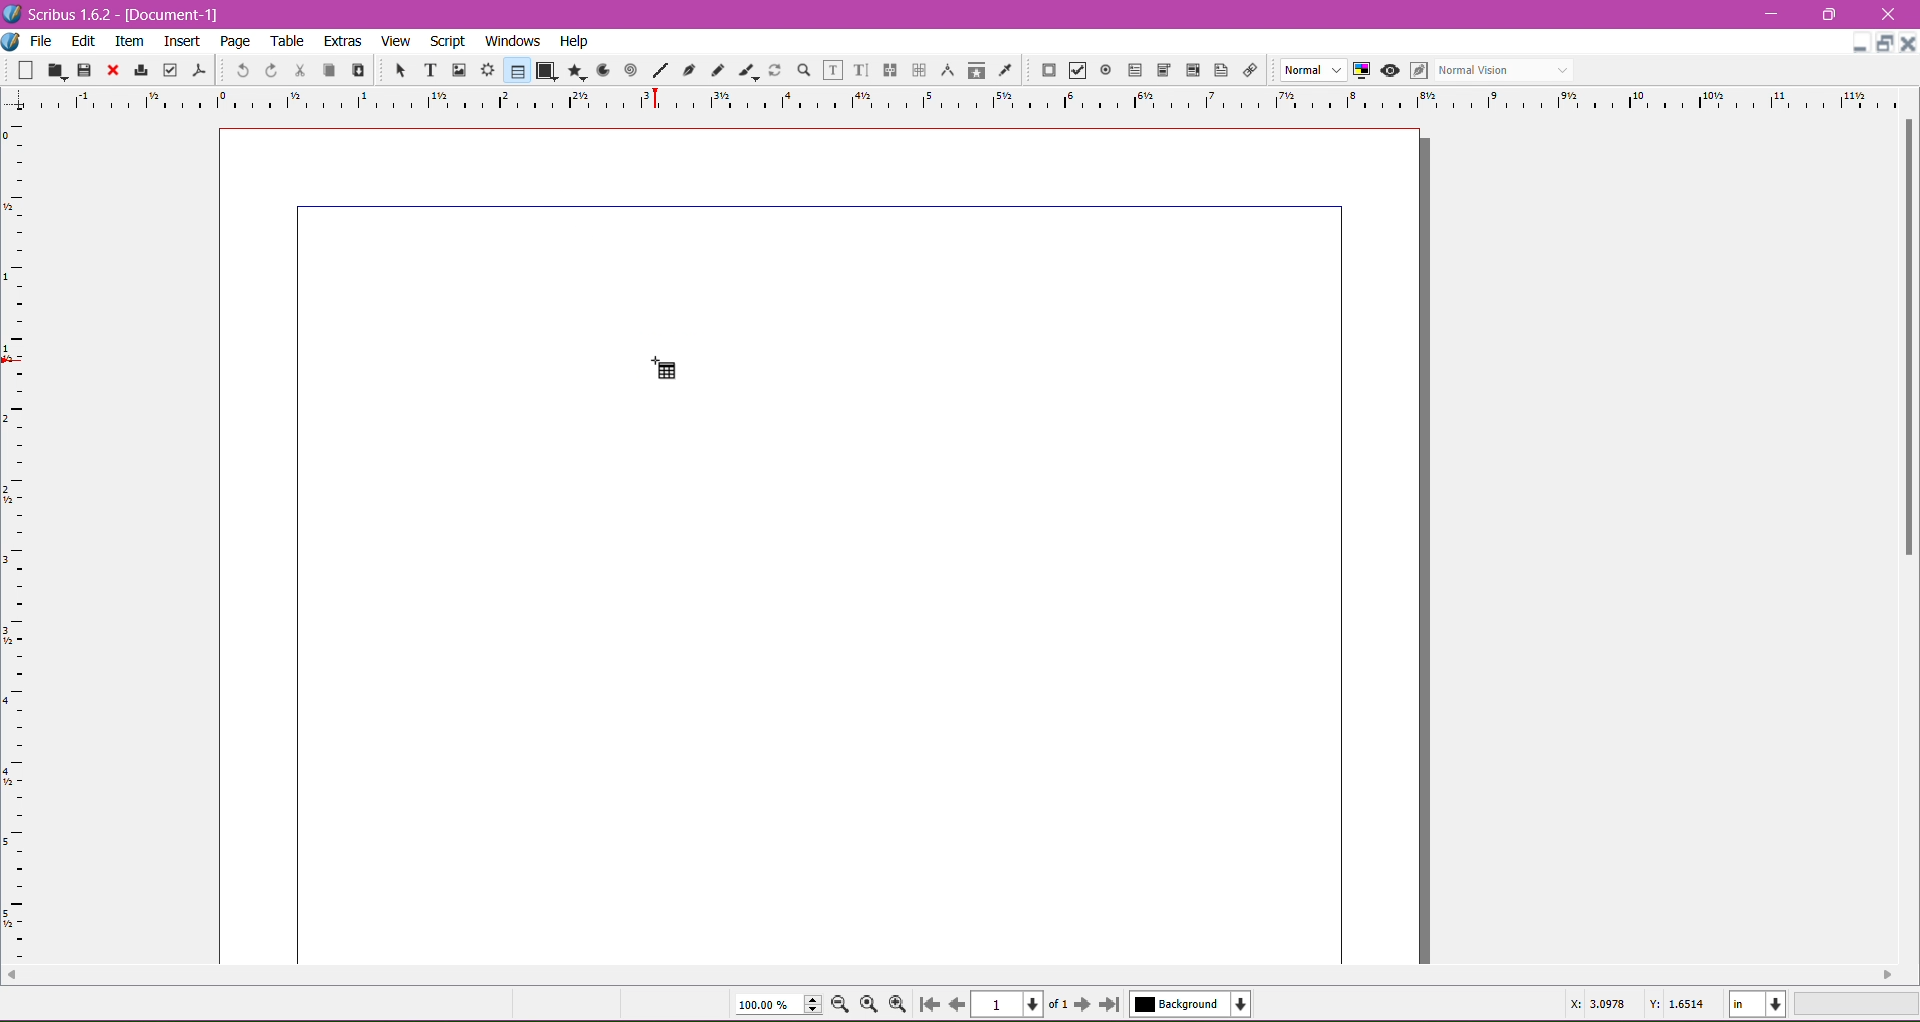 The image size is (1920, 1022). I want to click on PDF combo box, so click(1160, 71).